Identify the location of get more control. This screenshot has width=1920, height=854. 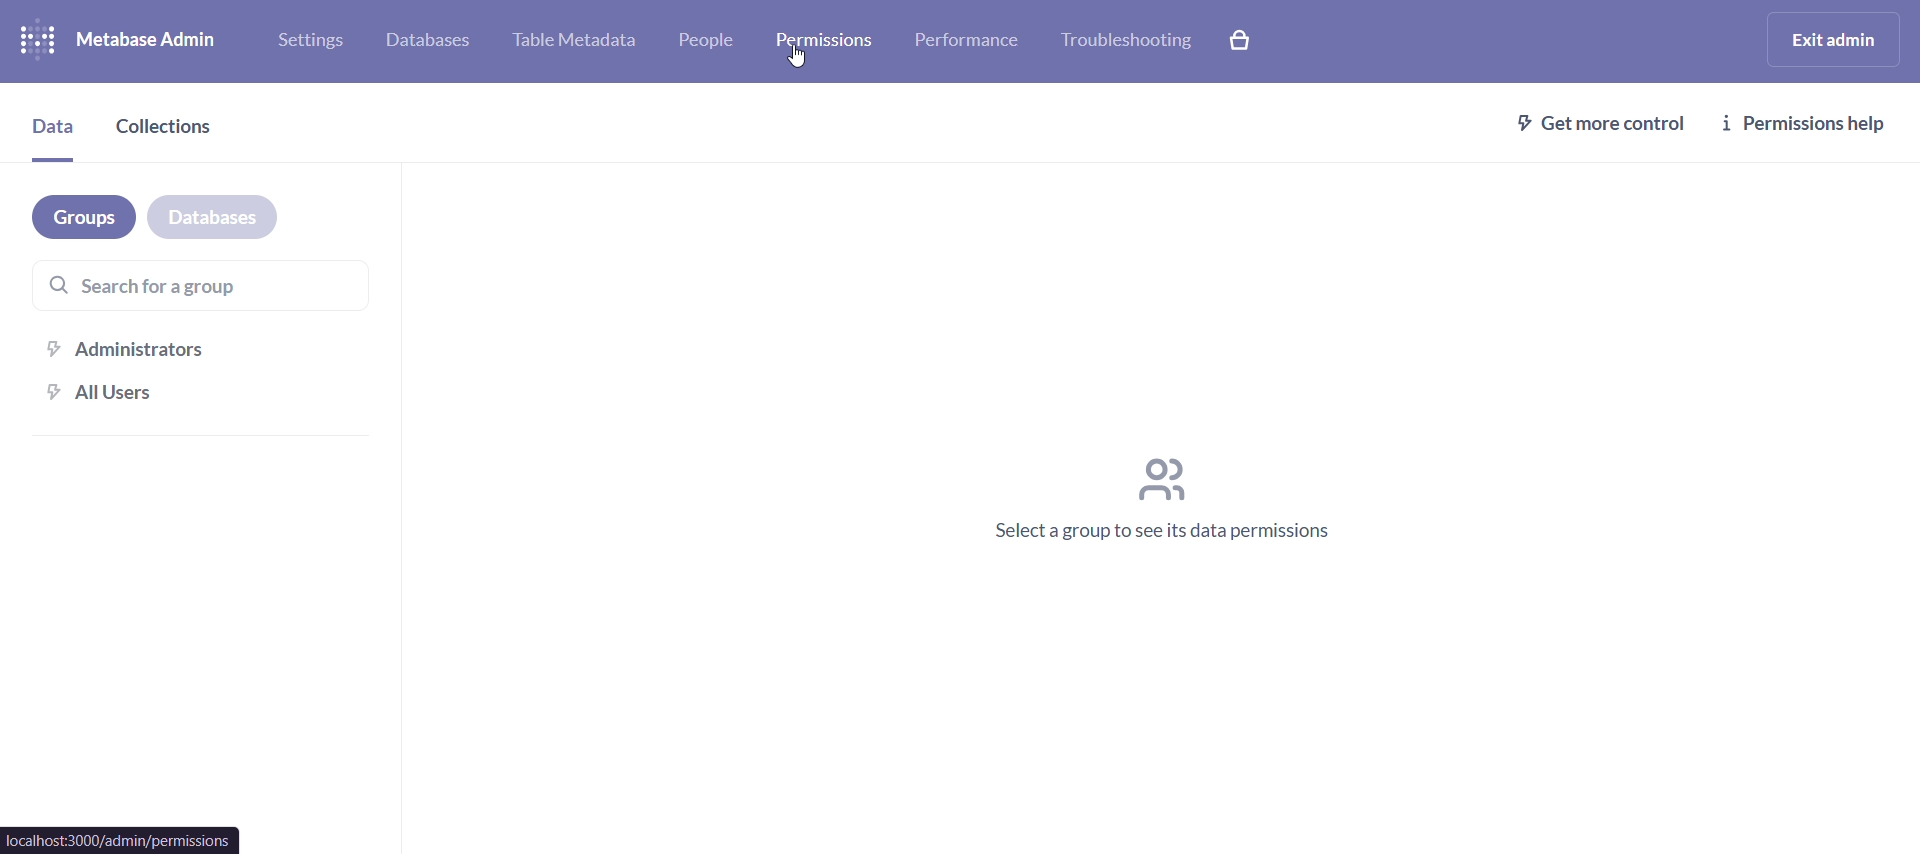
(1598, 125).